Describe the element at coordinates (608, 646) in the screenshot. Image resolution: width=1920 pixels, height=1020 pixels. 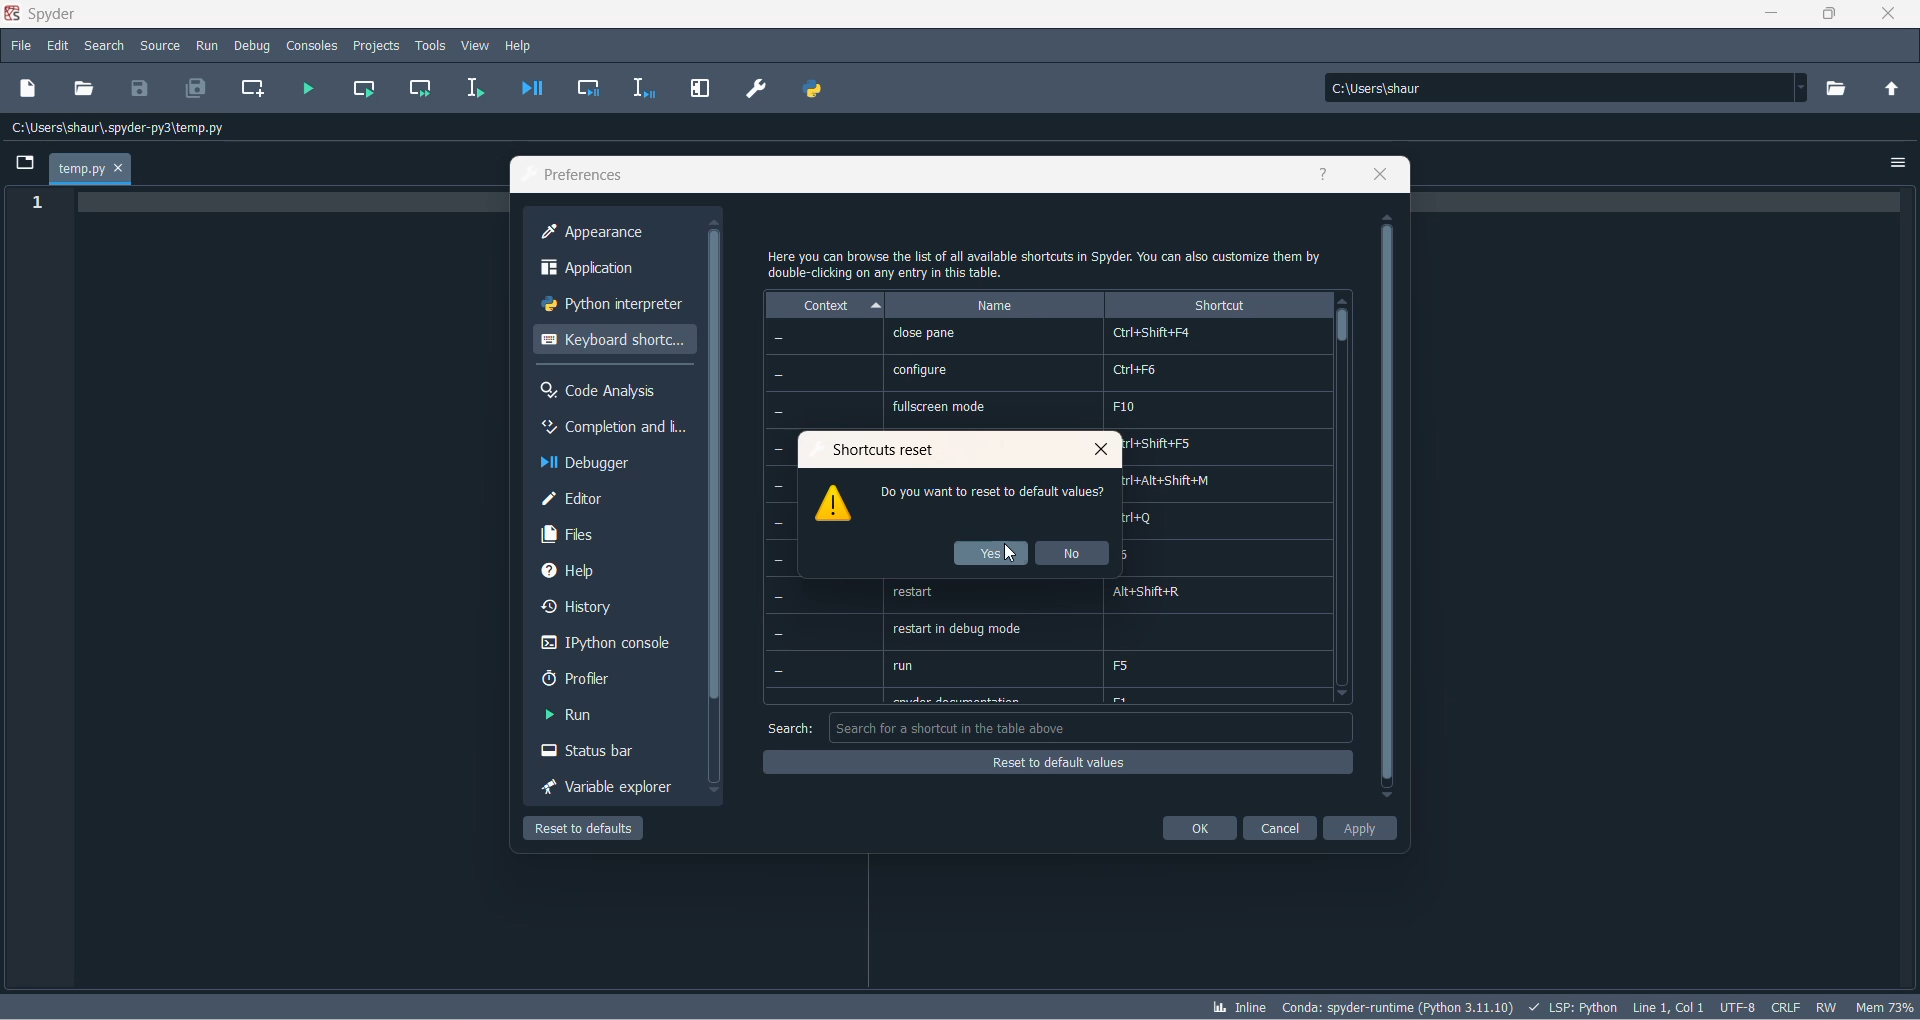
I see `Ipython console` at that location.